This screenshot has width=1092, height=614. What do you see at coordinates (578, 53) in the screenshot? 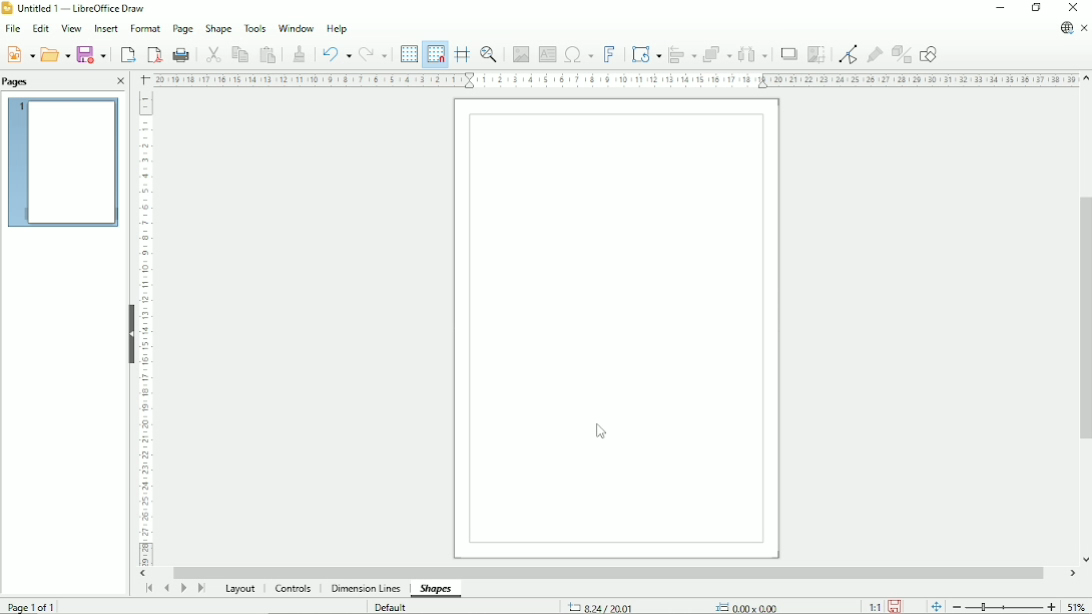
I see `Insert special characters` at bounding box center [578, 53].